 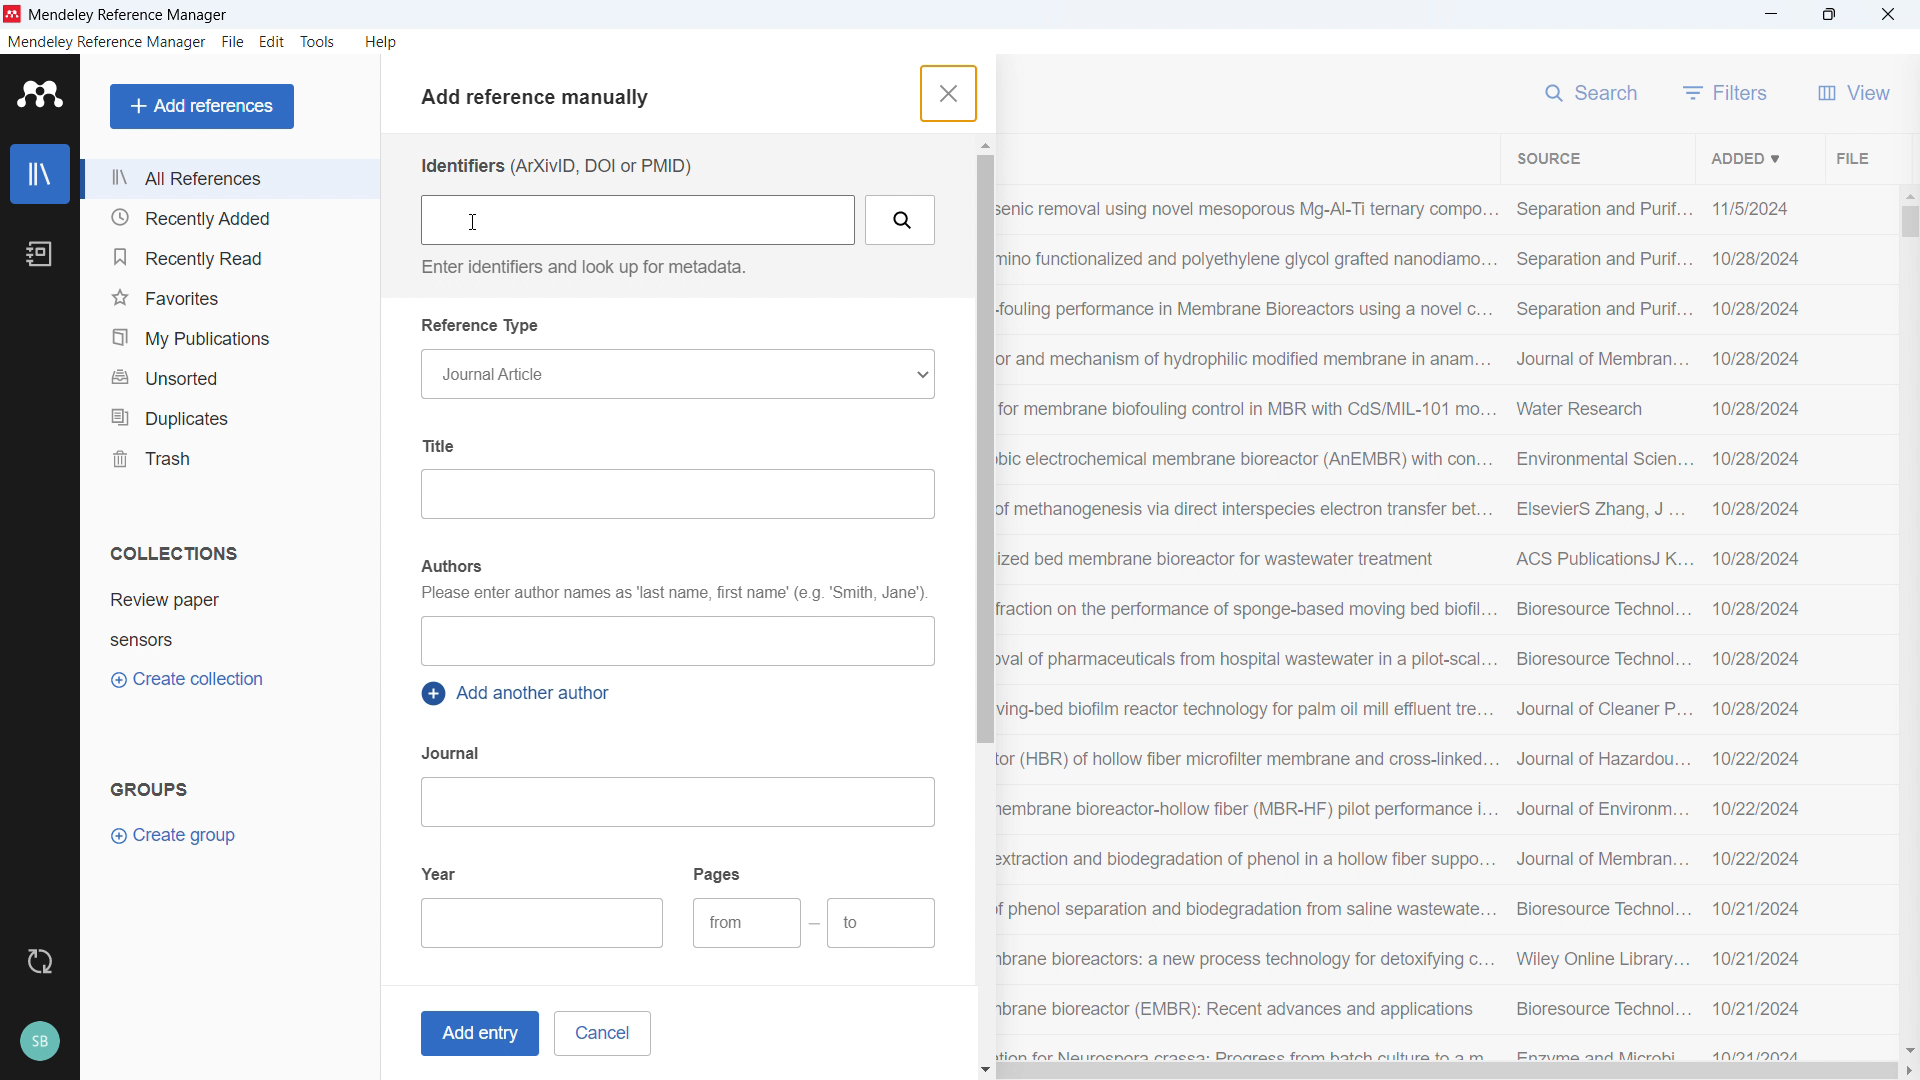 I want to click on Source of individual entries , so click(x=1601, y=627).